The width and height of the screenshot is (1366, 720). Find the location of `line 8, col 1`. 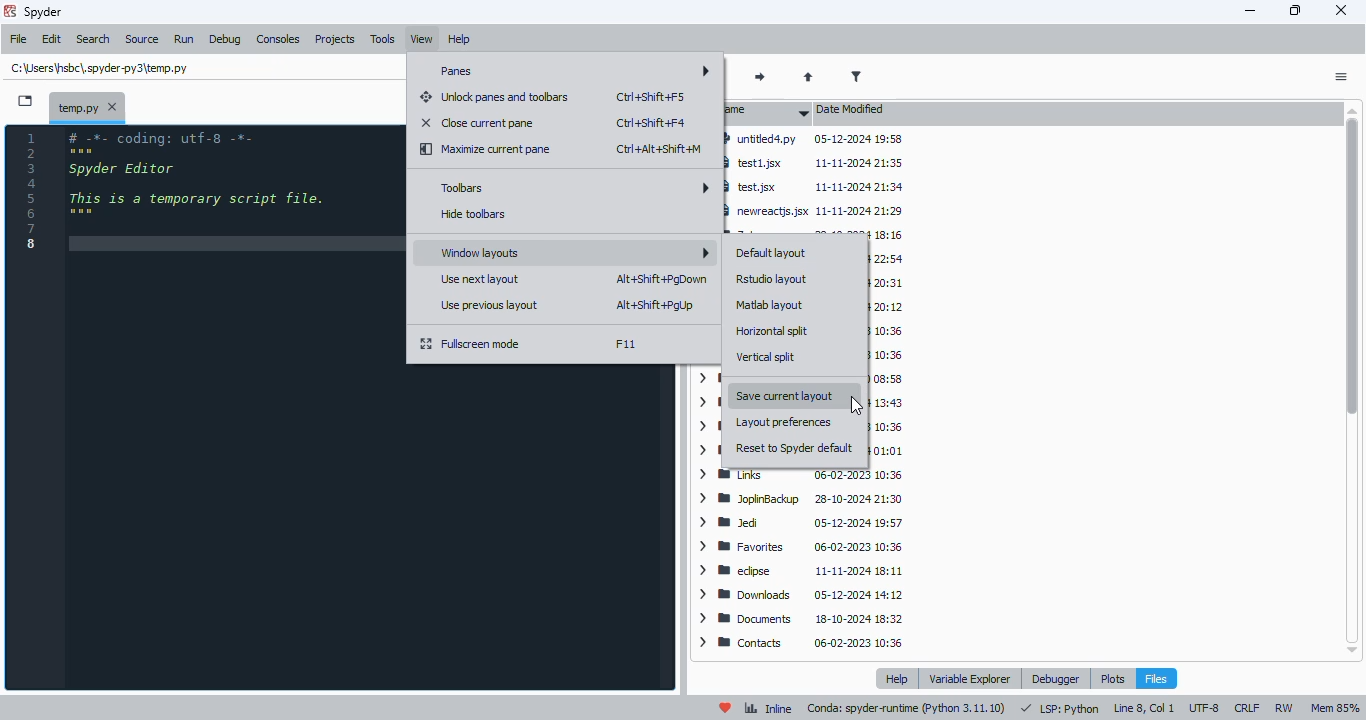

line 8, col 1 is located at coordinates (1145, 708).